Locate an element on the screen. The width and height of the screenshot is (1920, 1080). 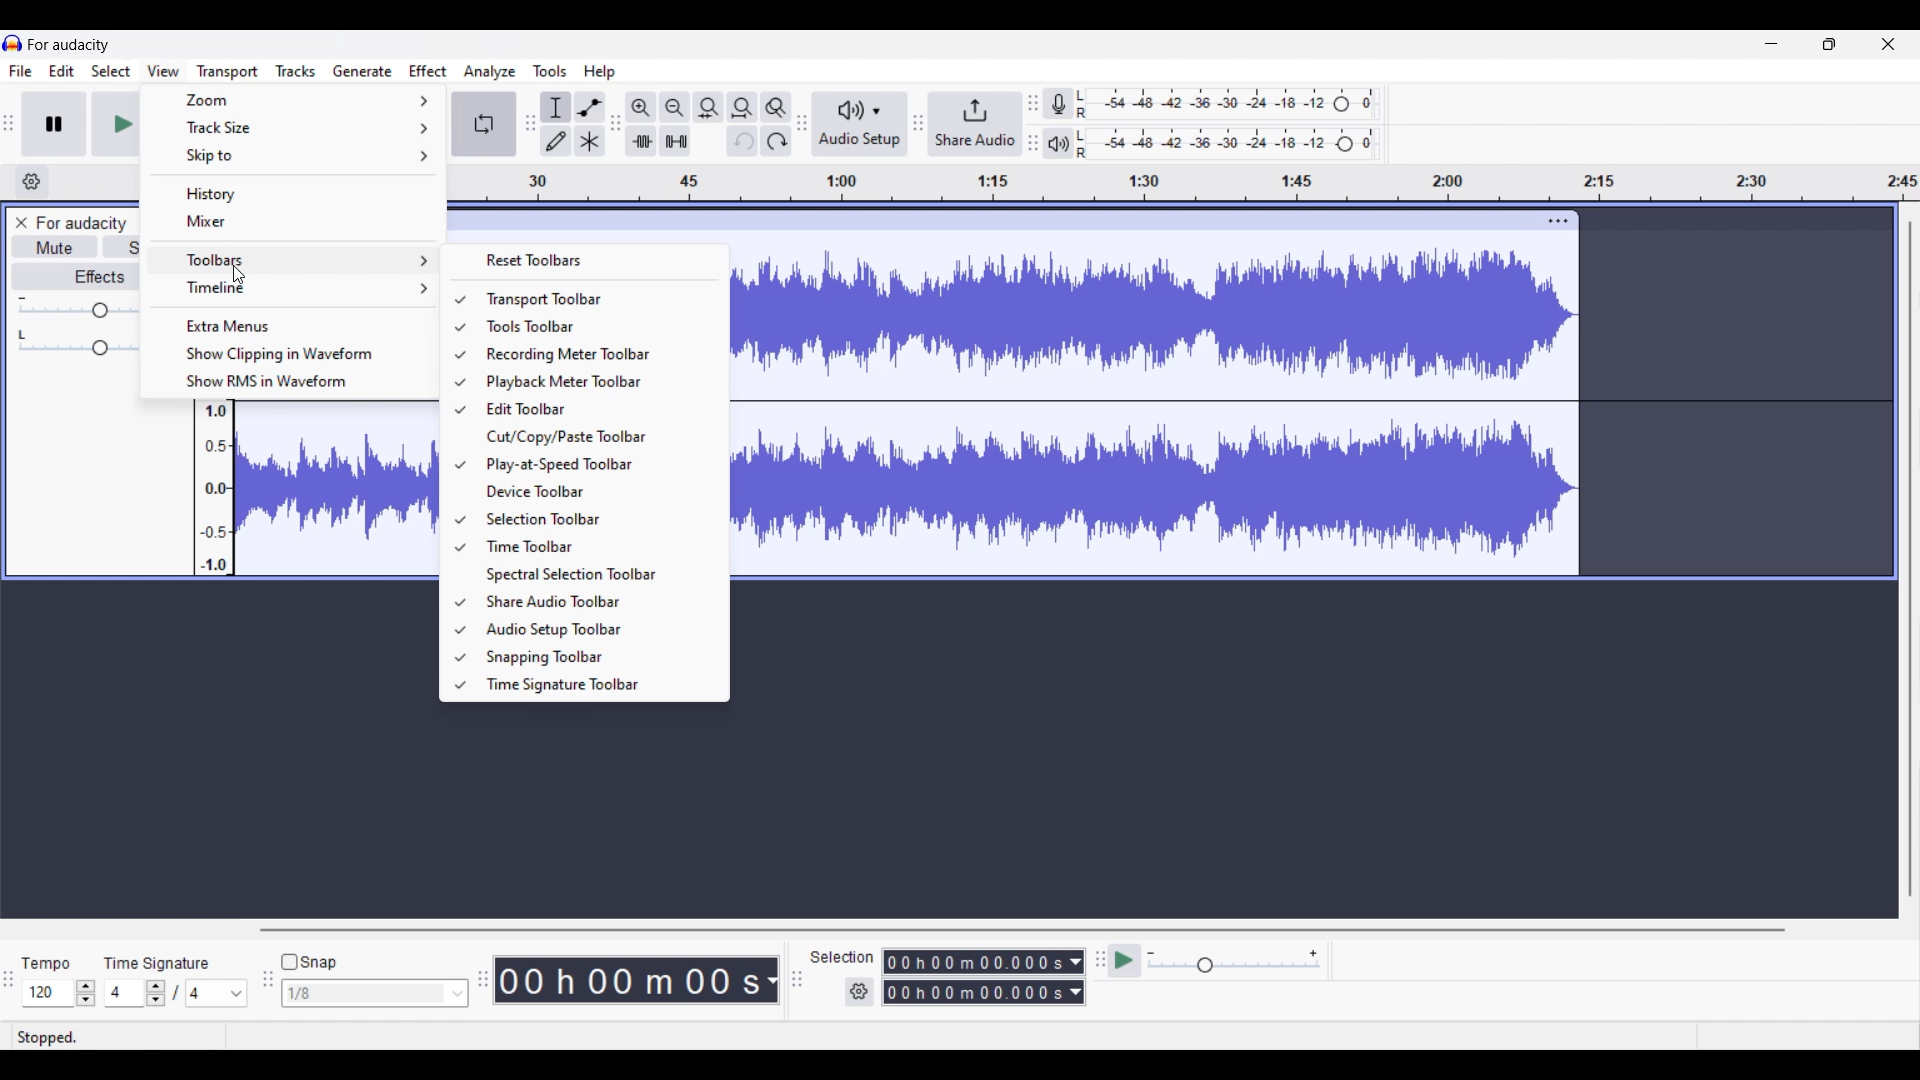
Time signature settings is located at coordinates (178, 992).